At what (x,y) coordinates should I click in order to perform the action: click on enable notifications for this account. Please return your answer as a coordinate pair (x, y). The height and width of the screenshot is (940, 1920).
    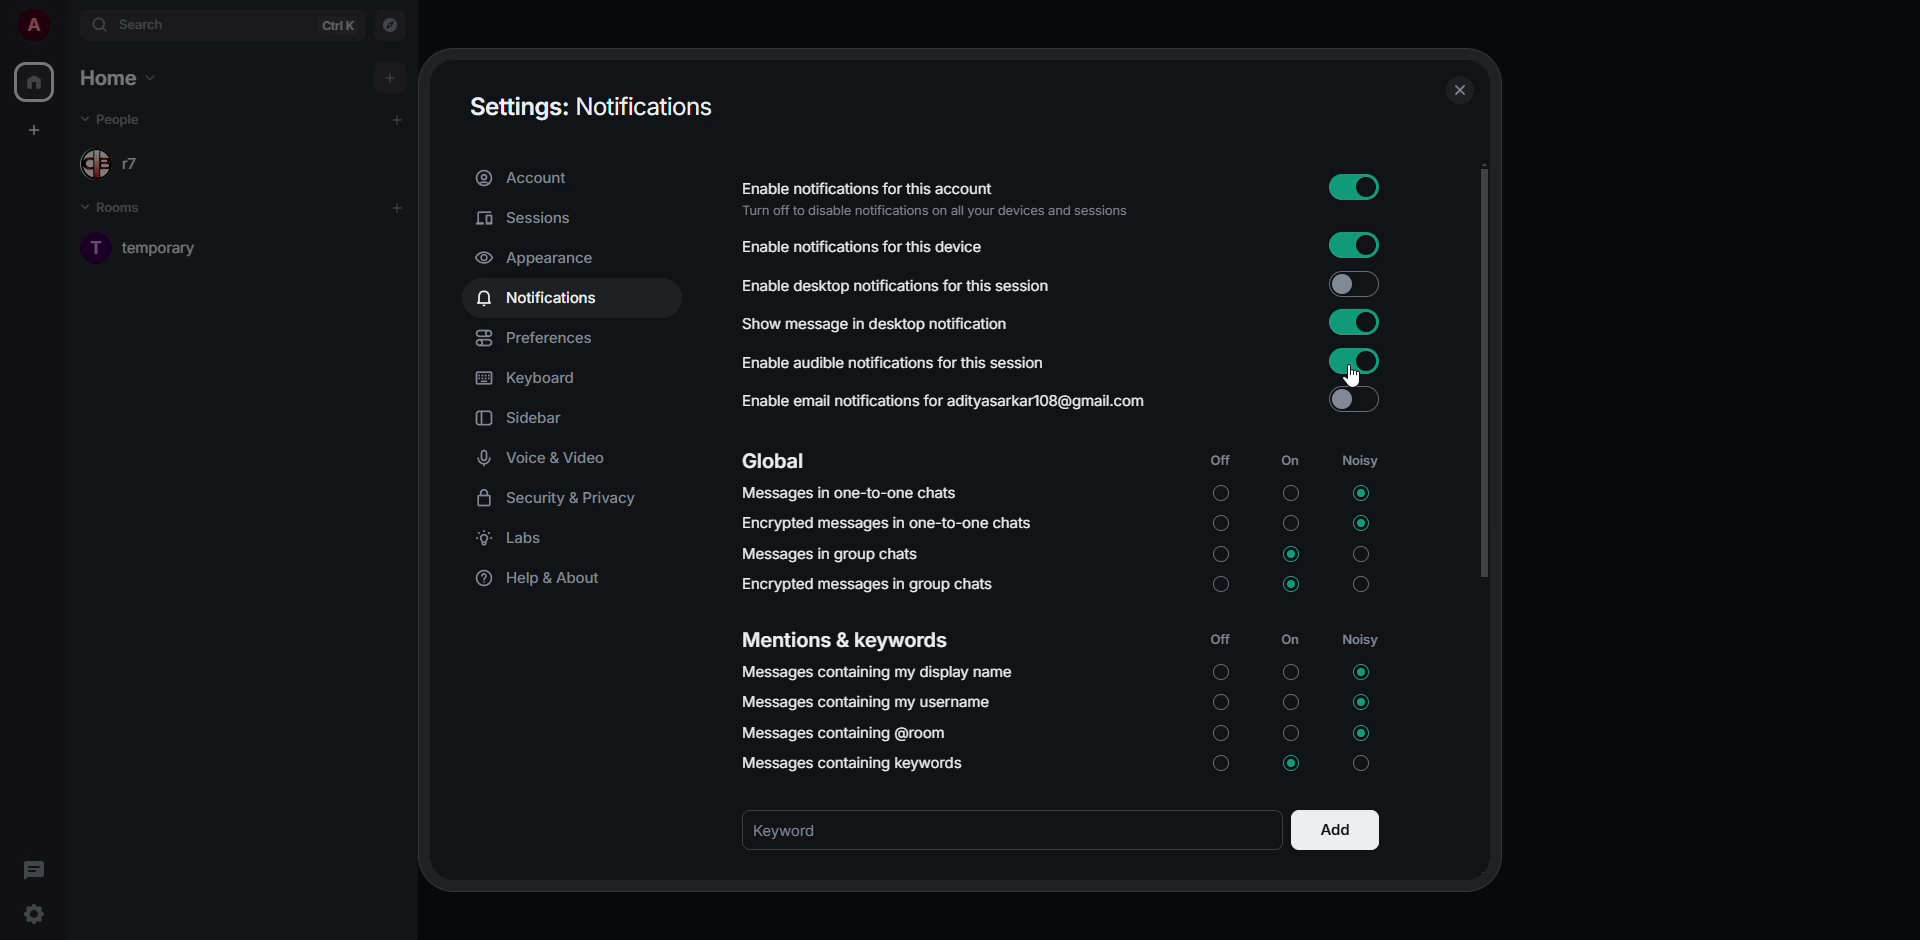
    Looking at the image, I should click on (942, 199).